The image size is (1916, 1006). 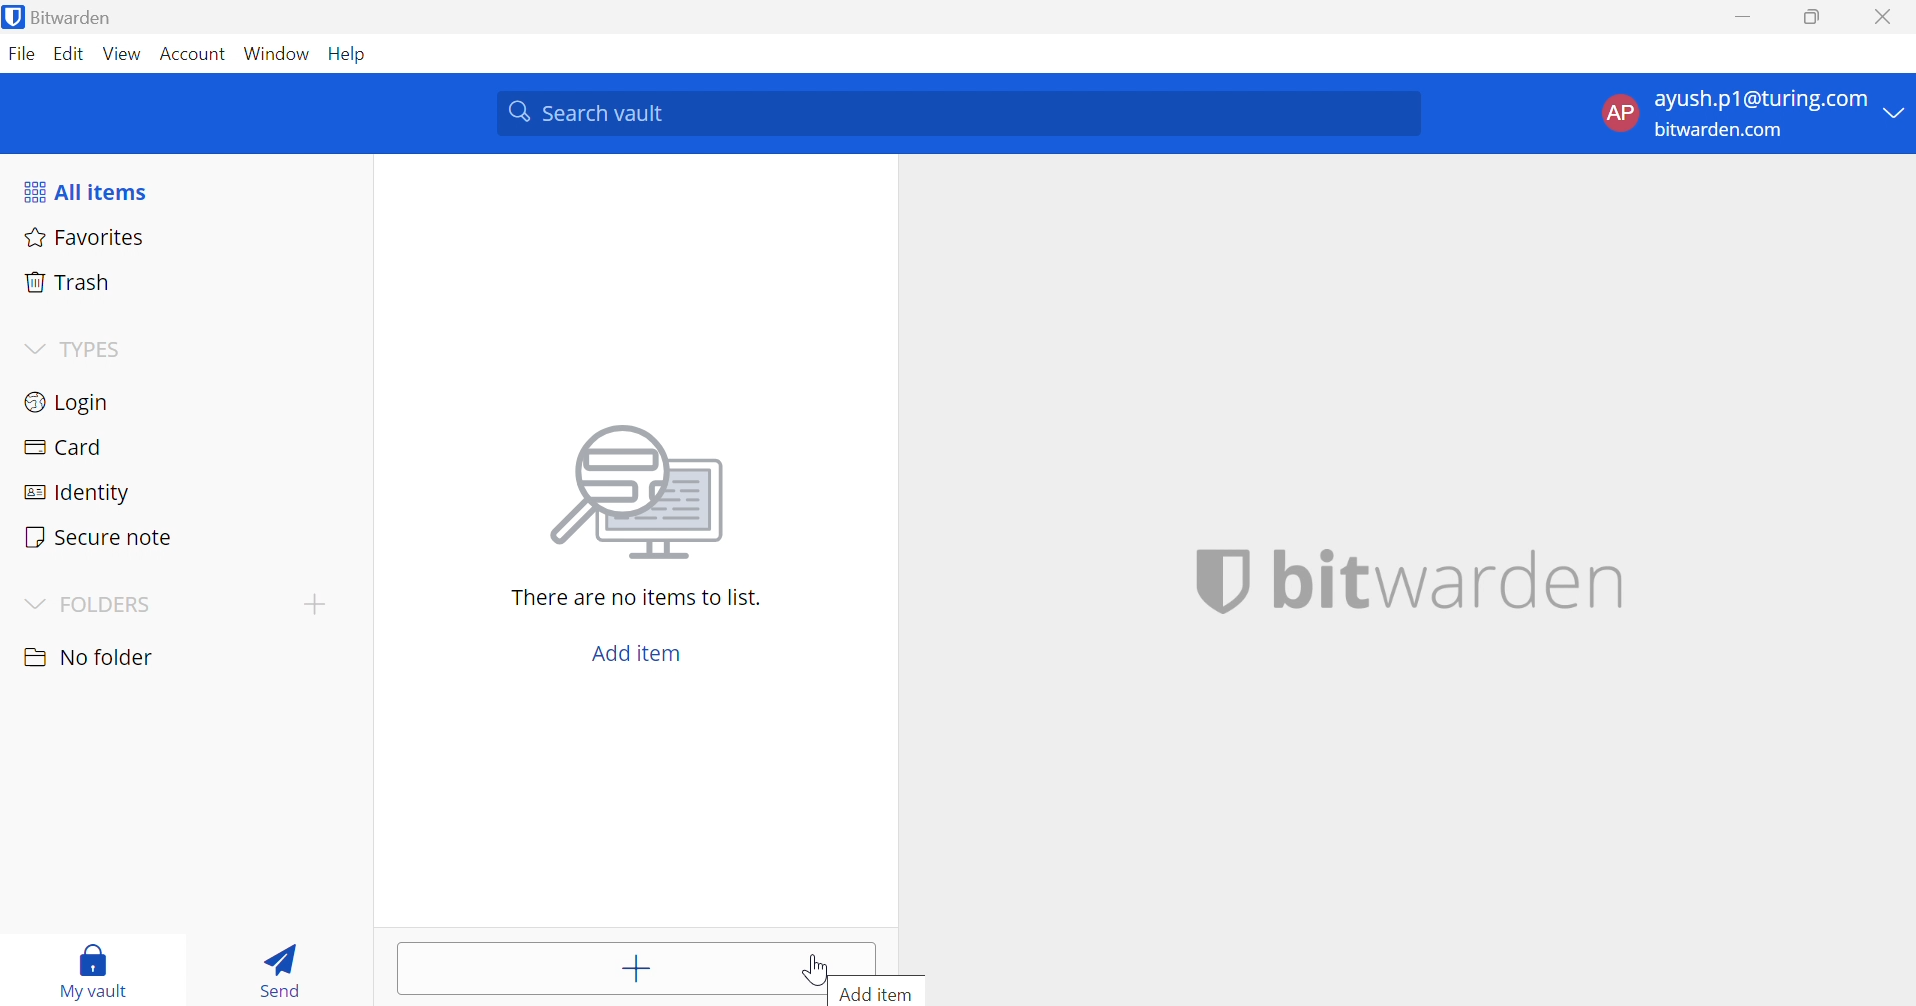 I want to click on Secure note, so click(x=100, y=536).